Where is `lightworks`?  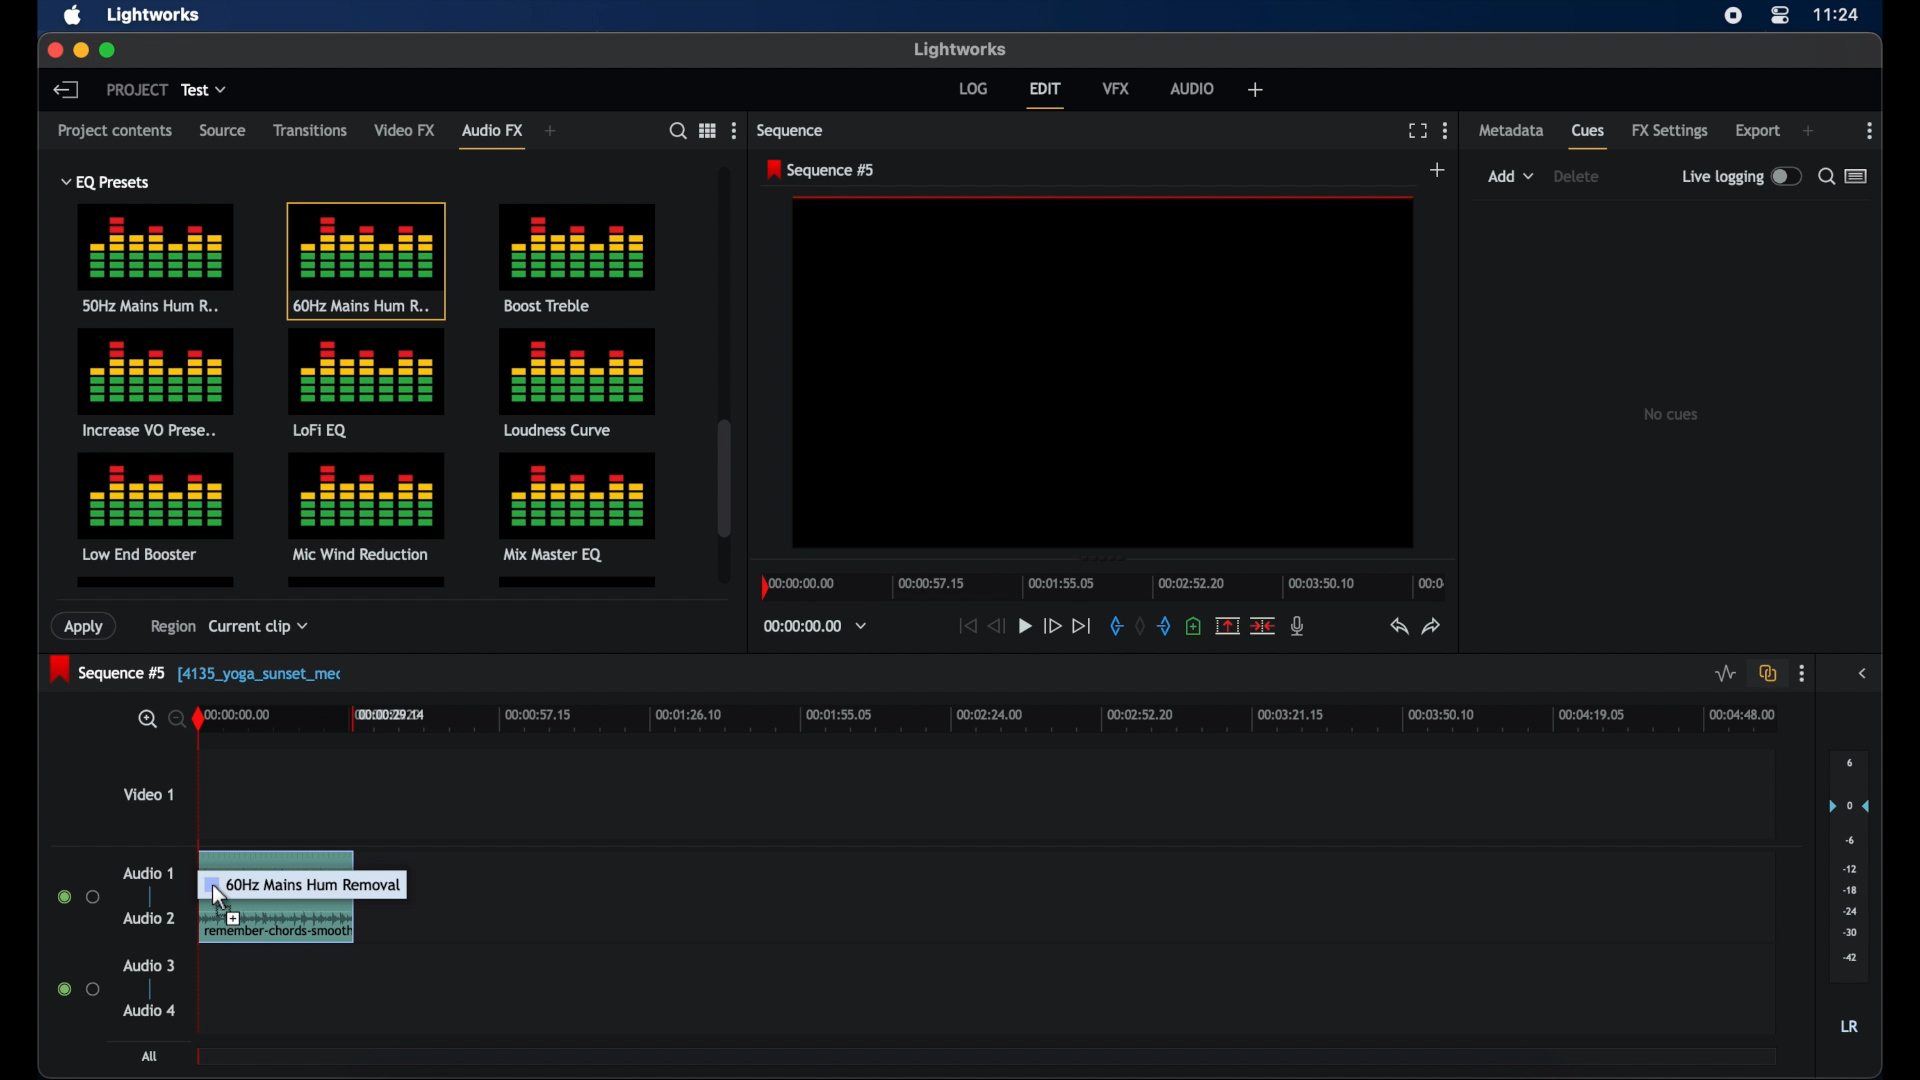
lightworks is located at coordinates (958, 48).